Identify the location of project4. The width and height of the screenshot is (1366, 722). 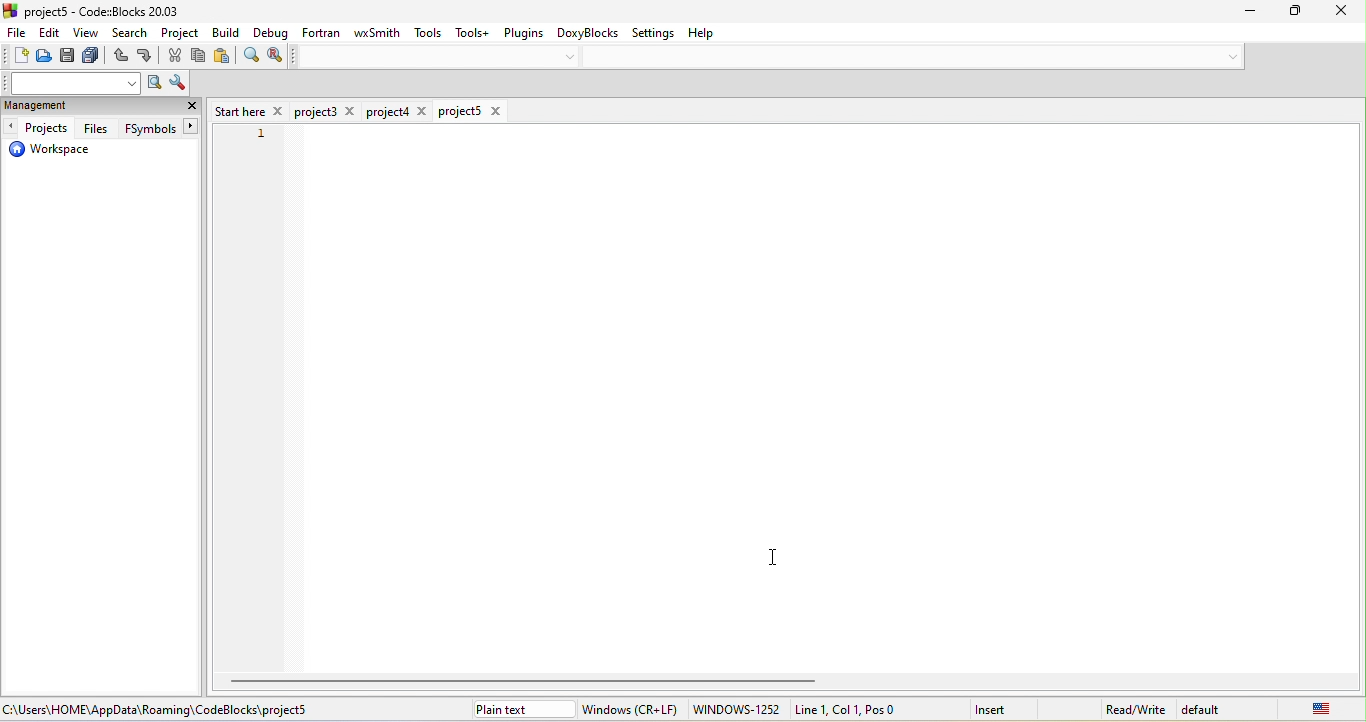
(399, 111).